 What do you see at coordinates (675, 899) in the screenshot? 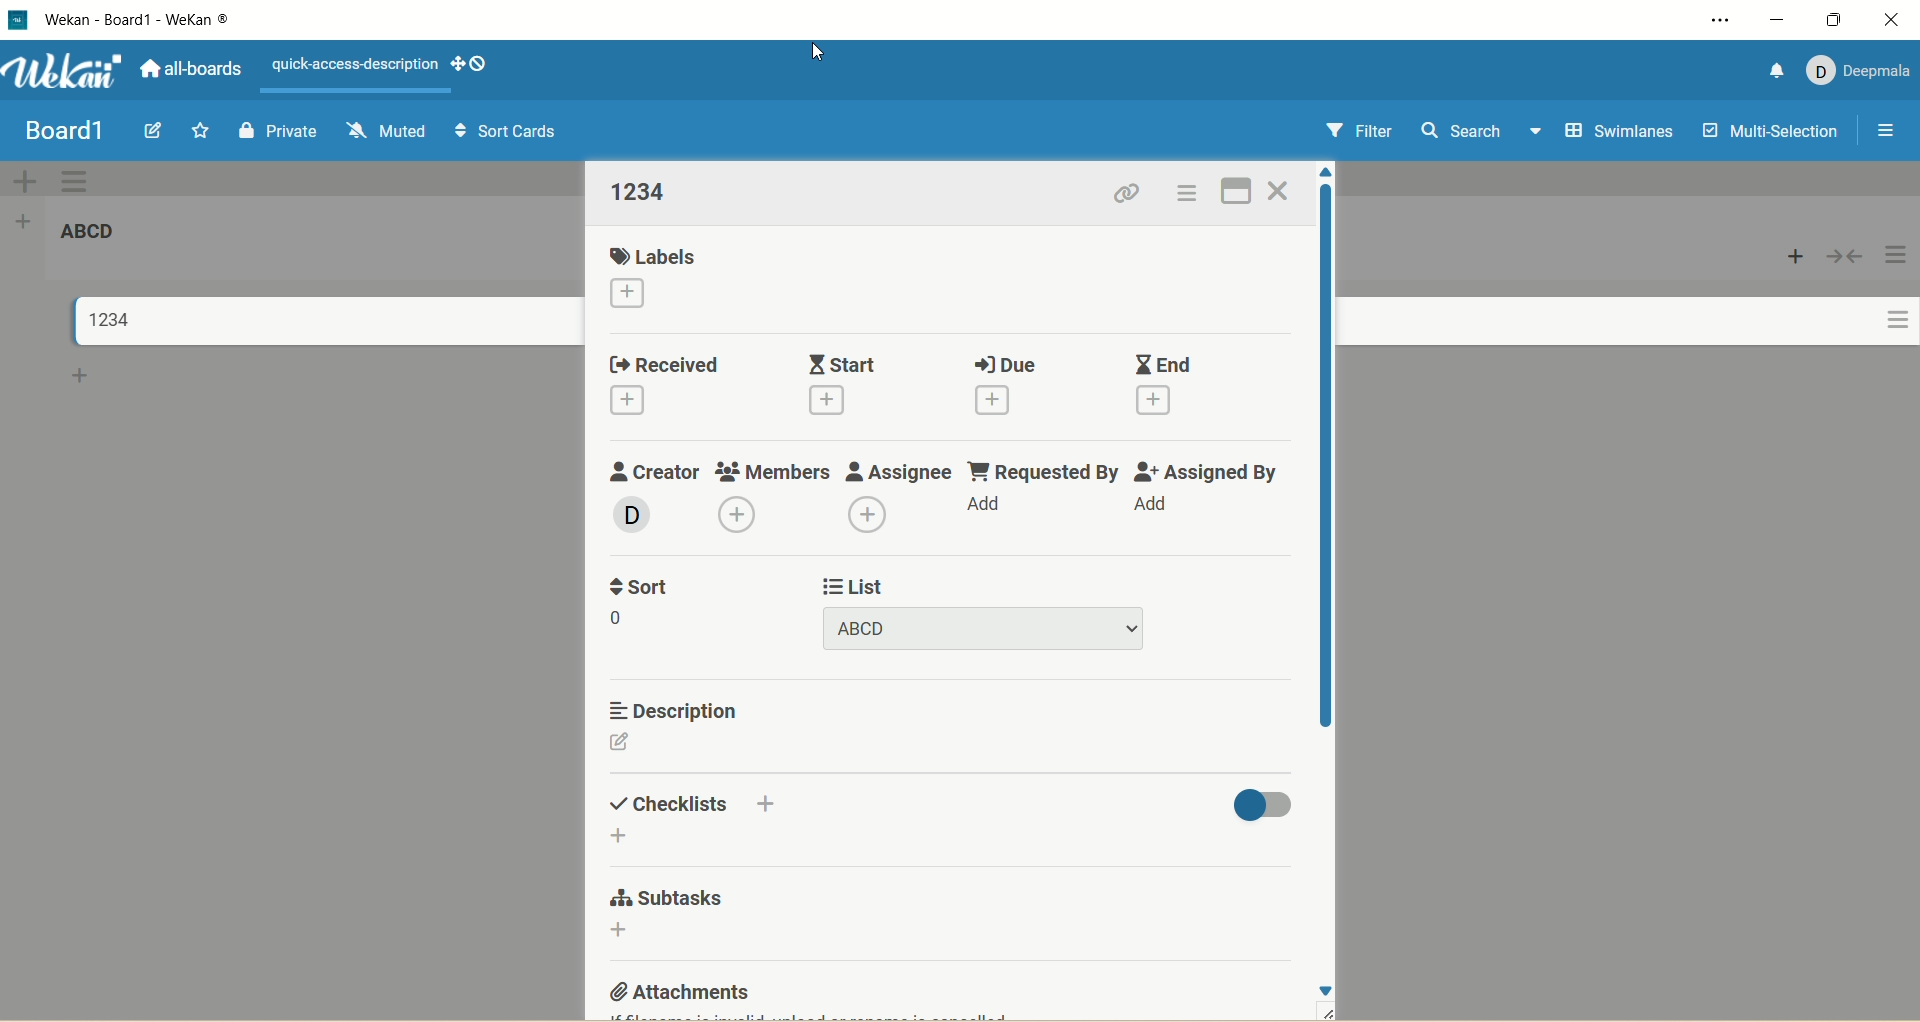
I see `subtasks` at bounding box center [675, 899].